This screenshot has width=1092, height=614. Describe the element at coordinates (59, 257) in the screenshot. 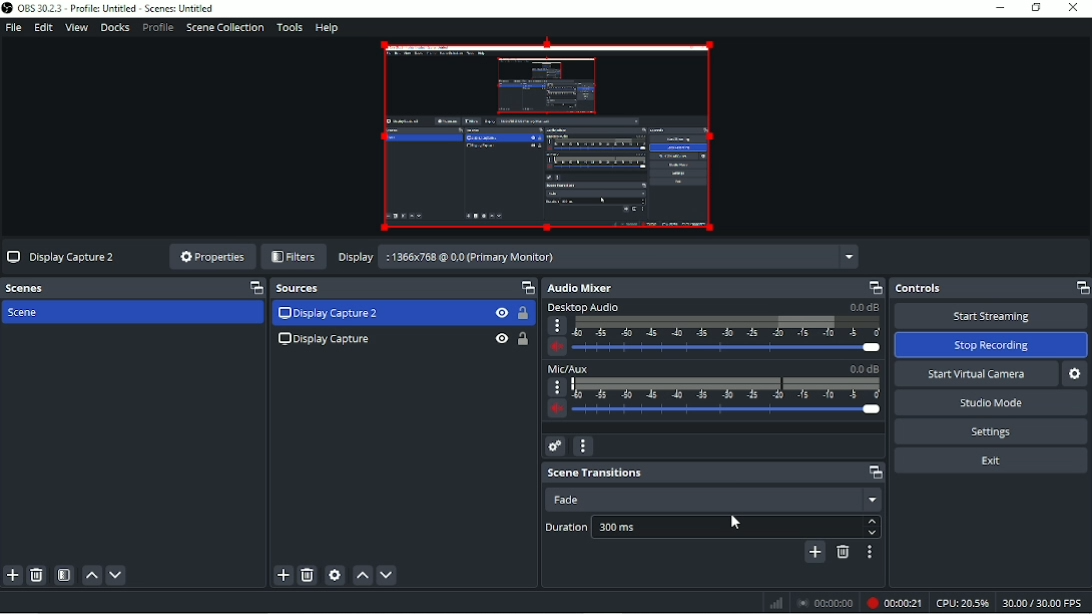

I see `Display capture` at that location.